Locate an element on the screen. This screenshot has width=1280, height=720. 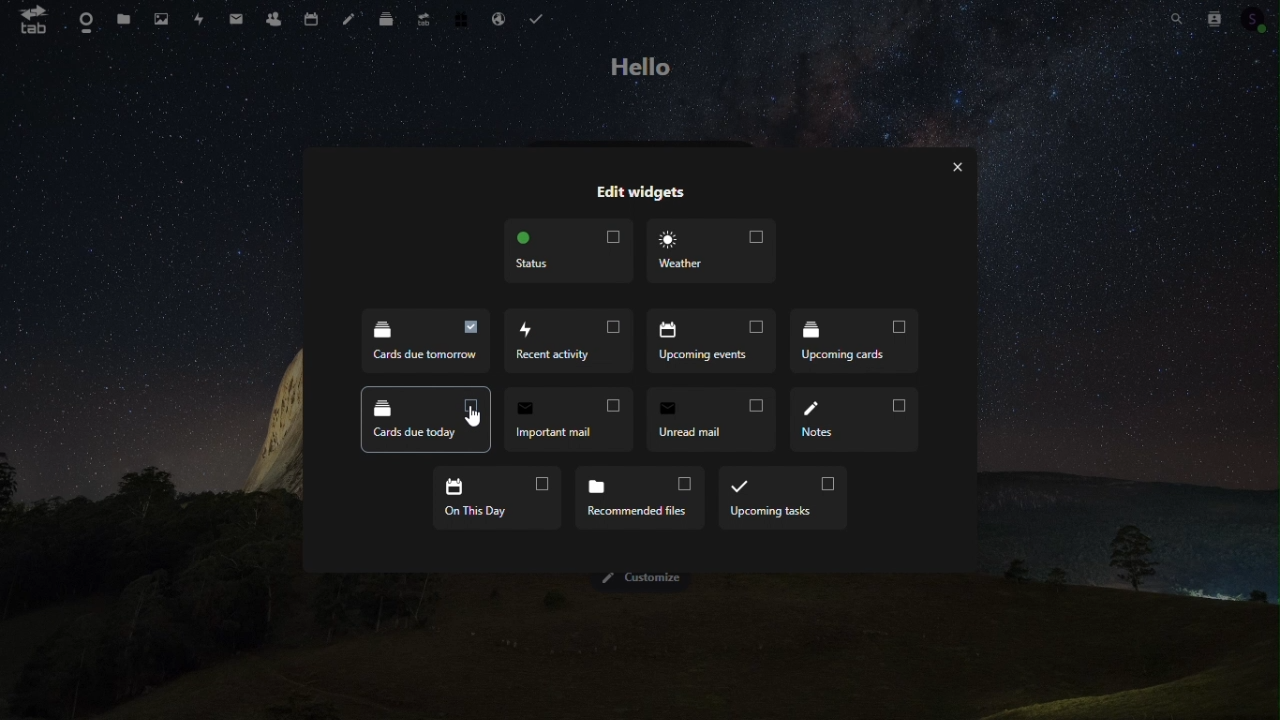
upgrade is located at coordinates (420, 17).